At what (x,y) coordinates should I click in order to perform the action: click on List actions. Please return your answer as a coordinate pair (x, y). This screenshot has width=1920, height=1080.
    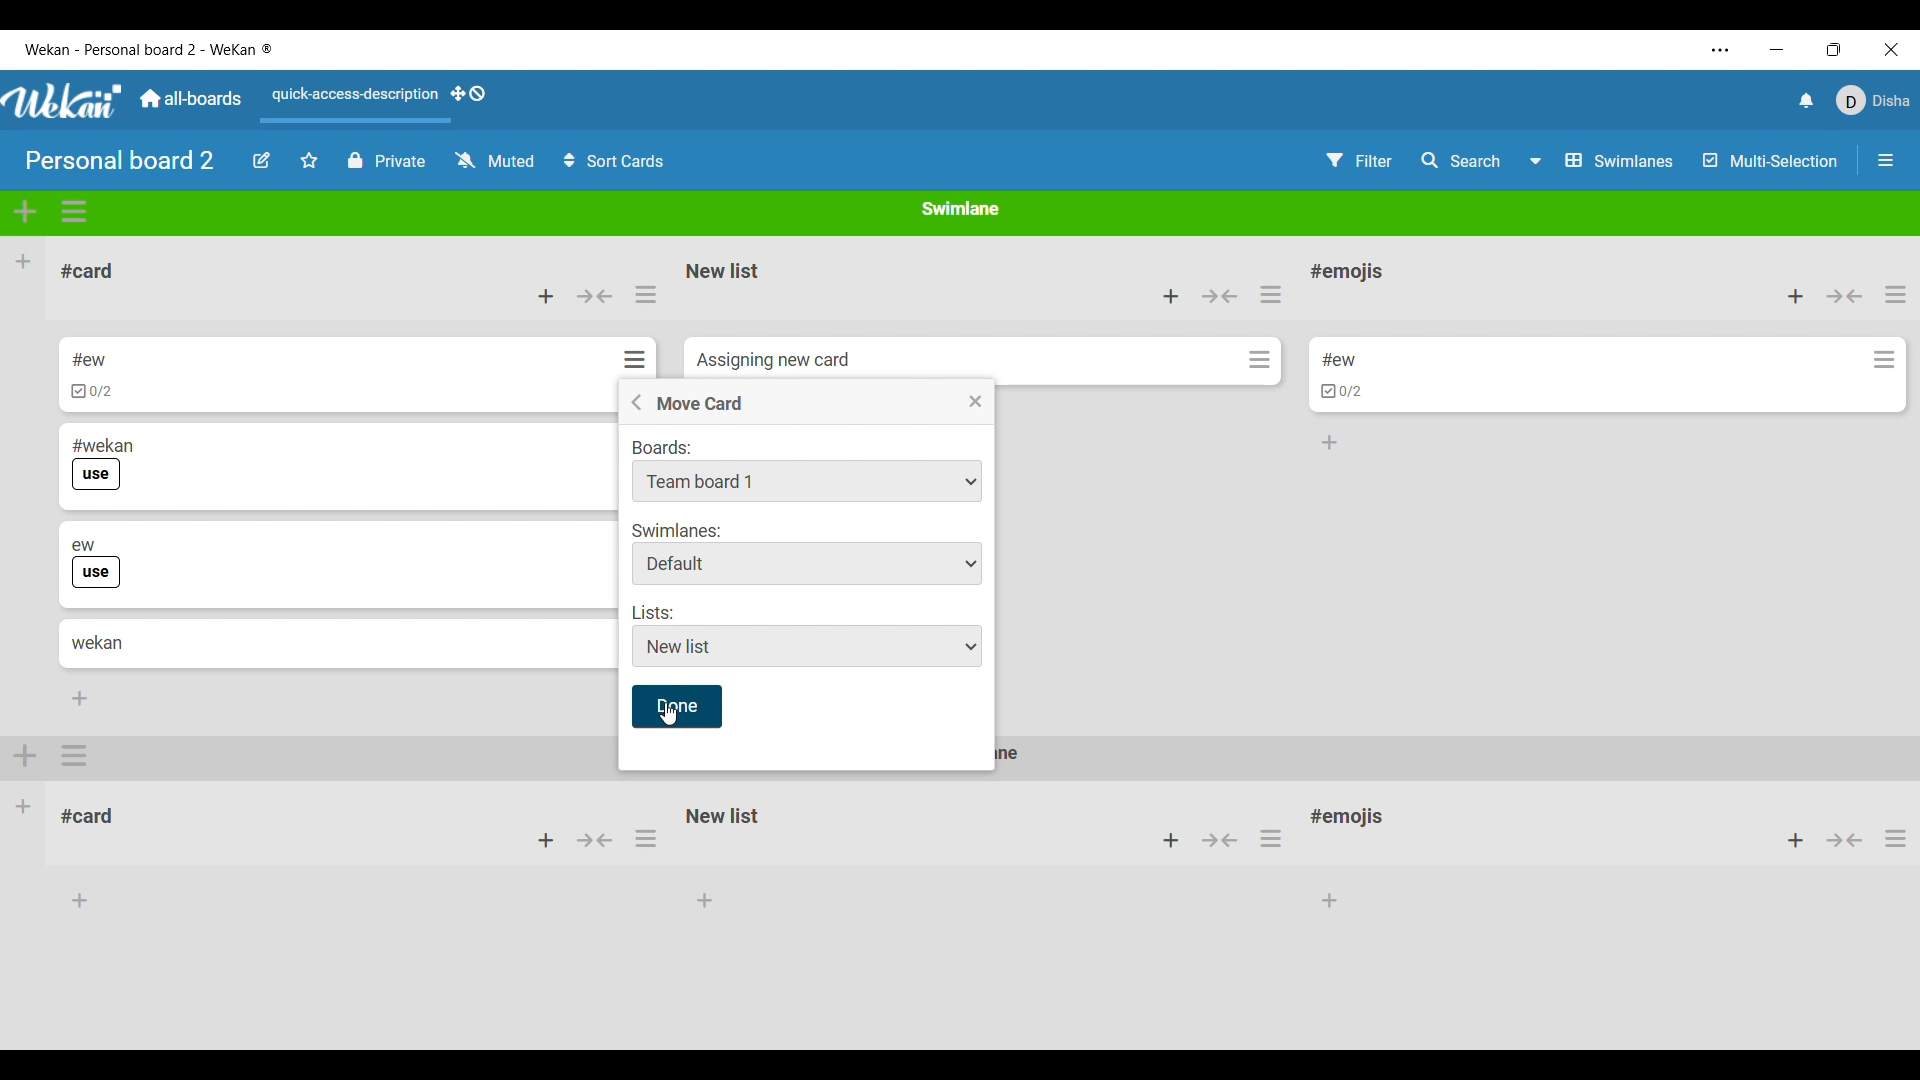
    Looking at the image, I should click on (1270, 294).